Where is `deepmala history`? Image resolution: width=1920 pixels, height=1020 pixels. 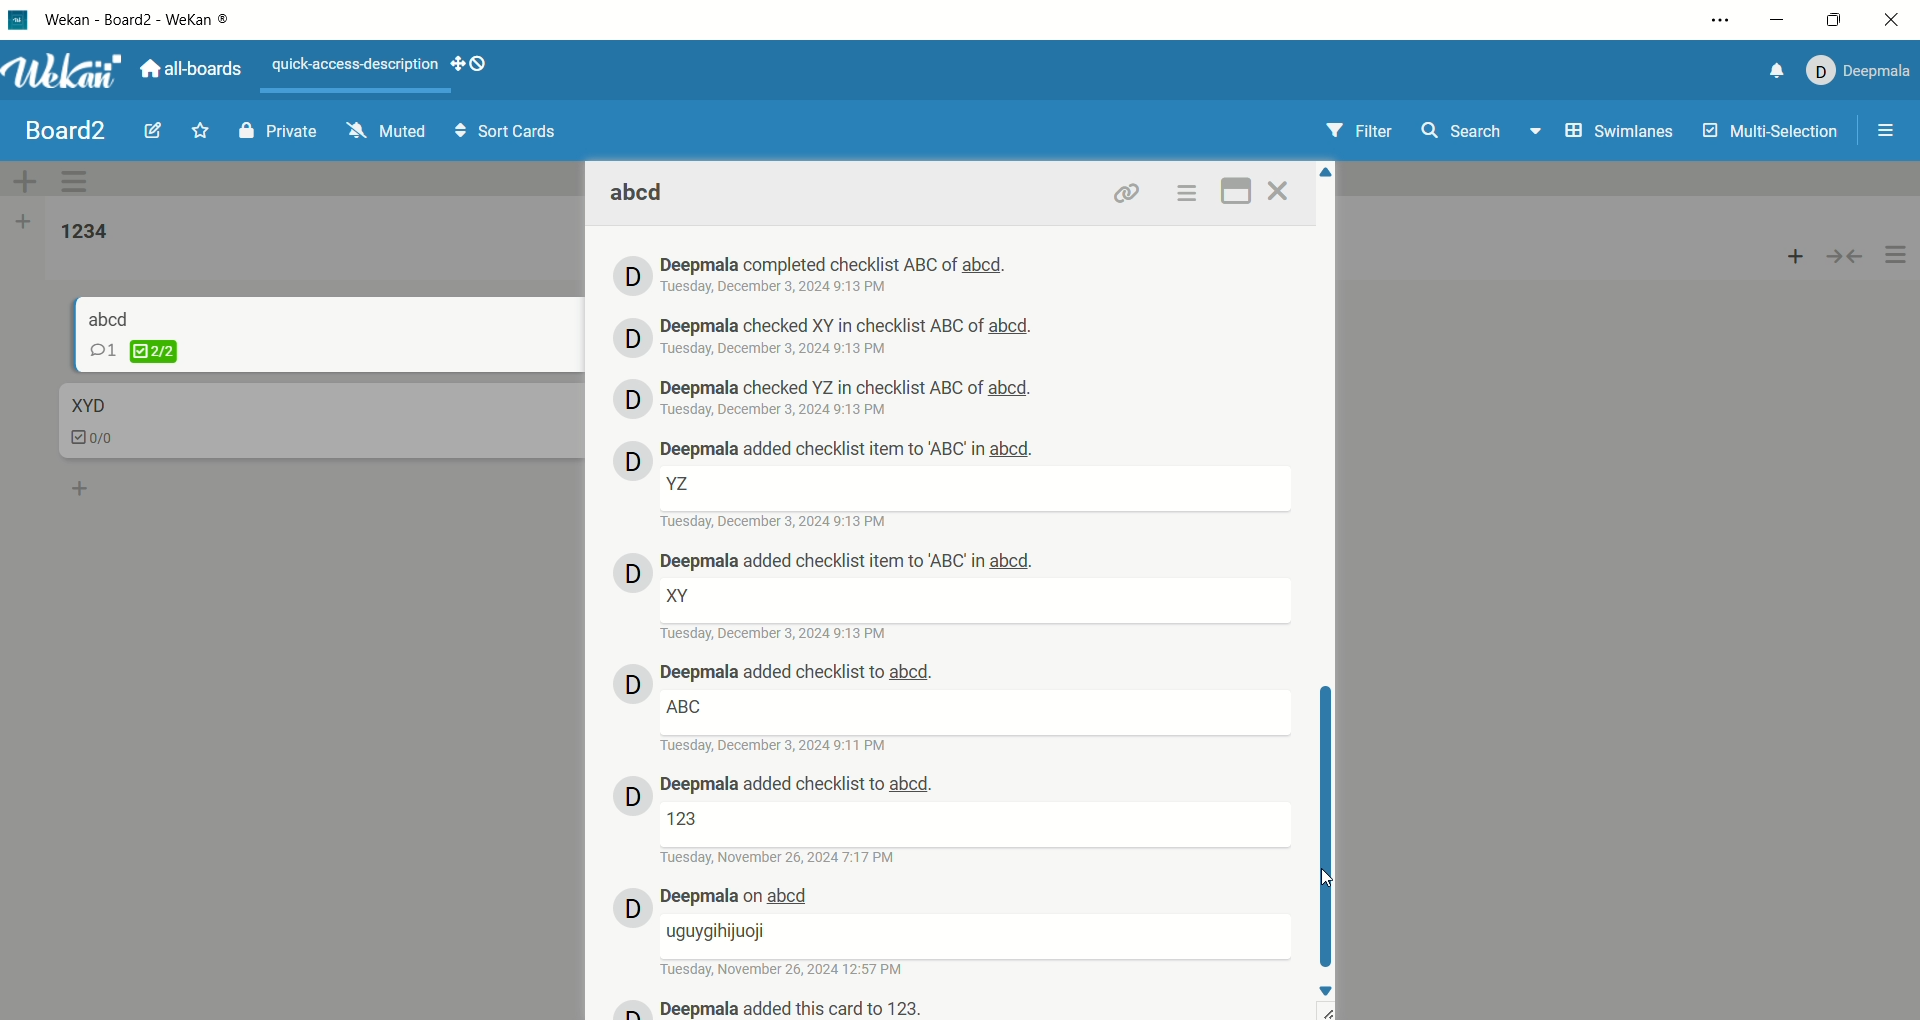
deepmala history is located at coordinates (798, 786).